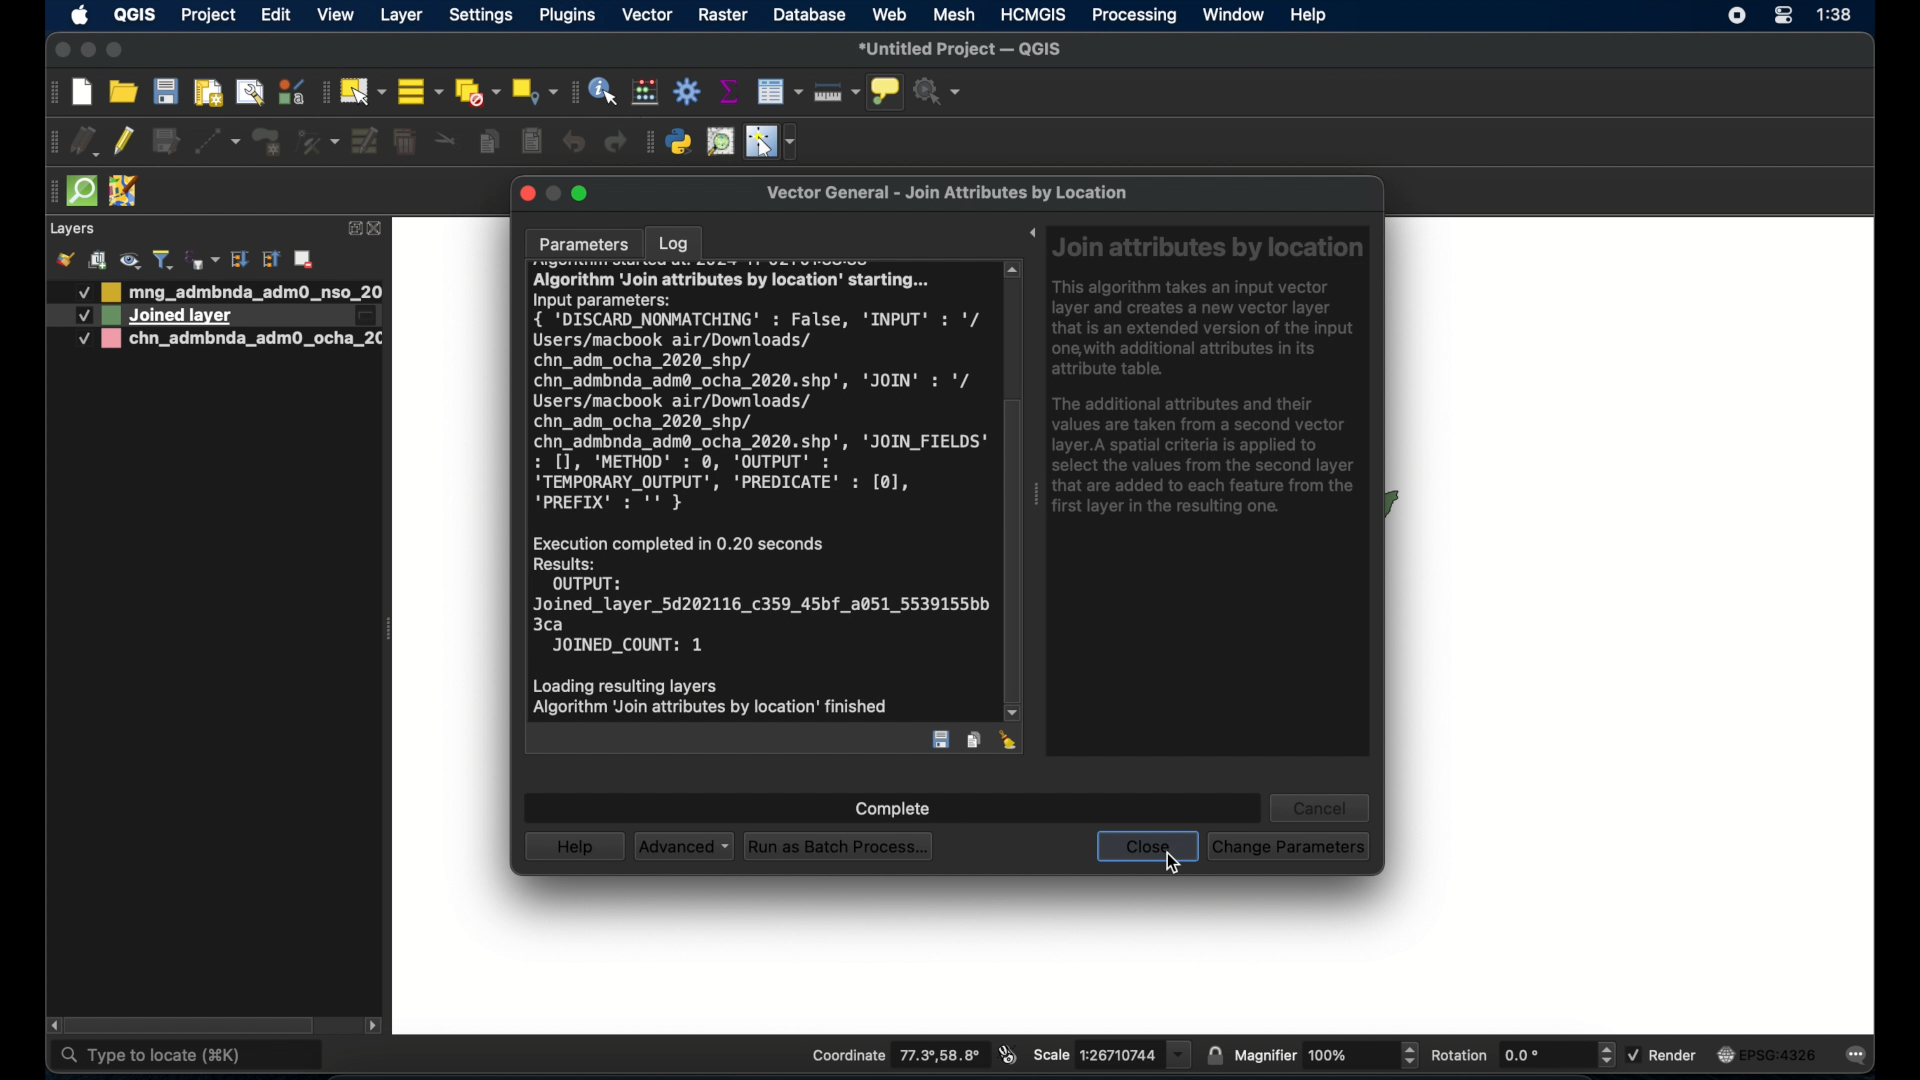 The image size is (1920, 1080). What do you see at coordinates (405, 142) in the screenshot?
I see `delete selected` at bounding box center [405, 142].